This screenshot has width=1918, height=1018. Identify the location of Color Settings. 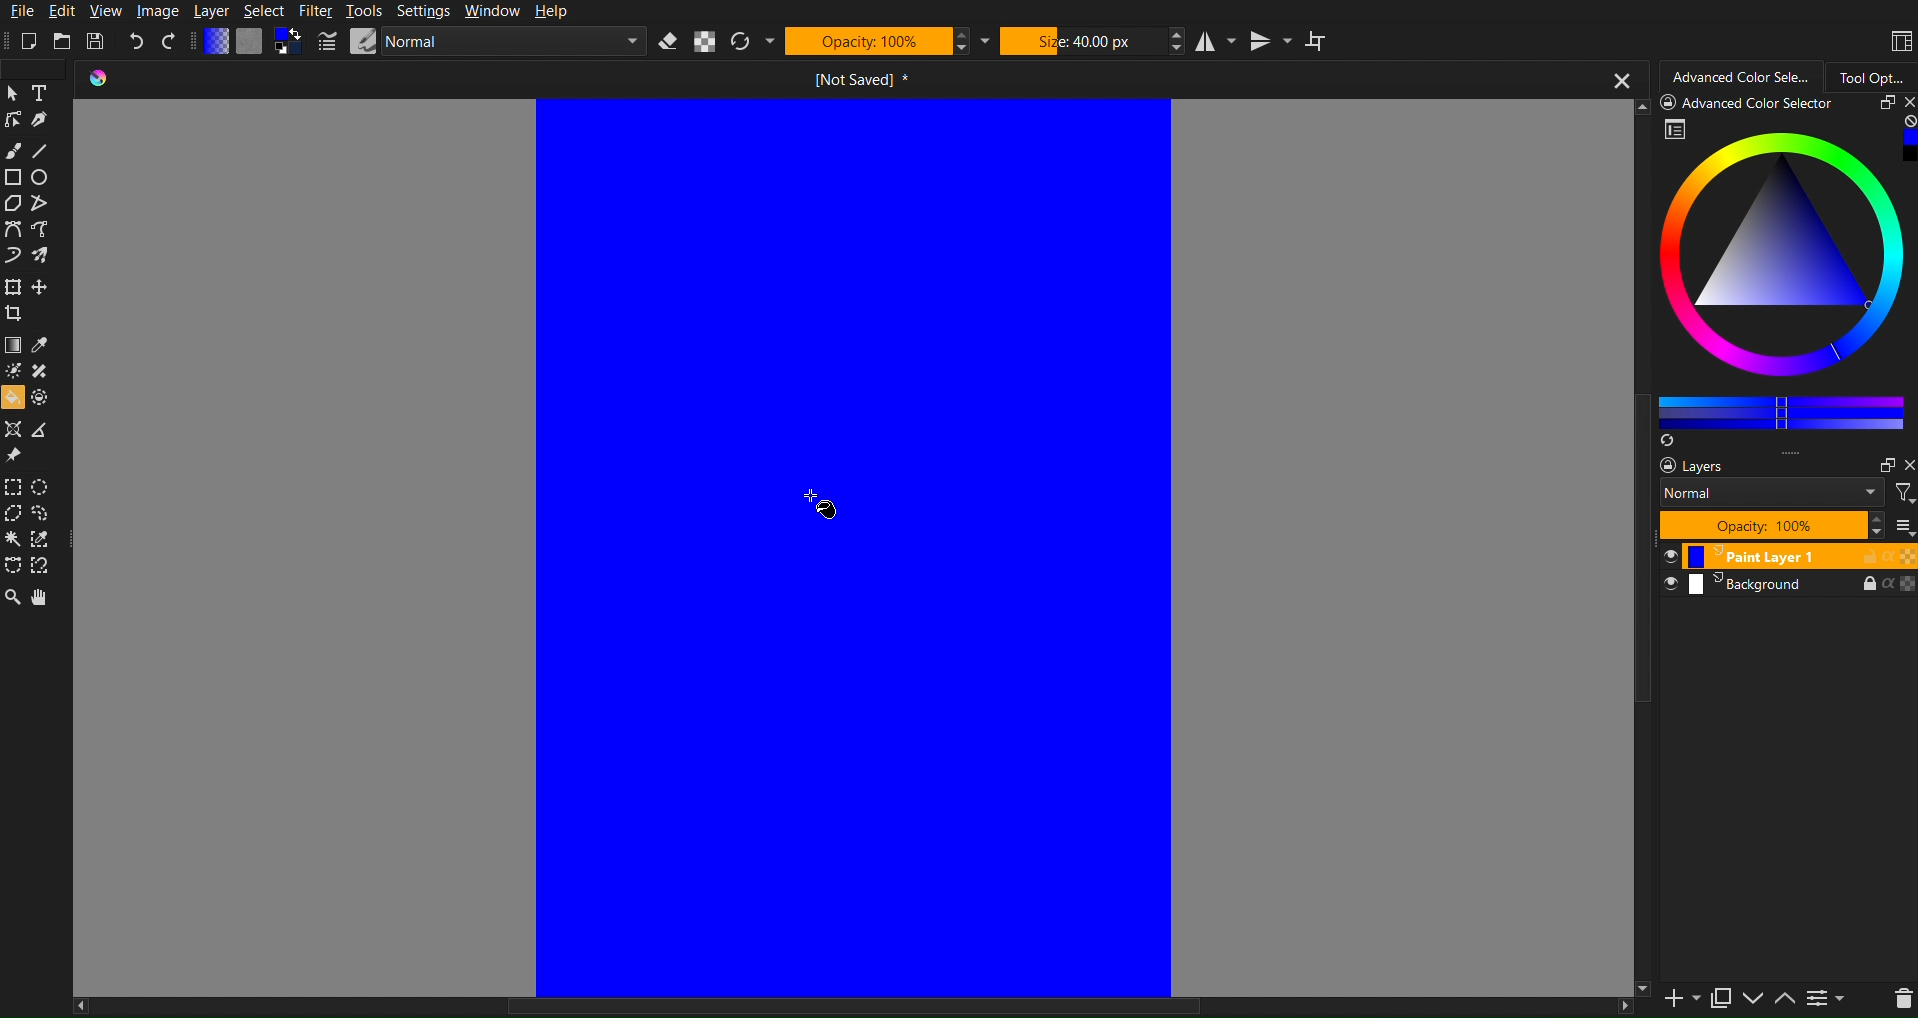
(254, 42).